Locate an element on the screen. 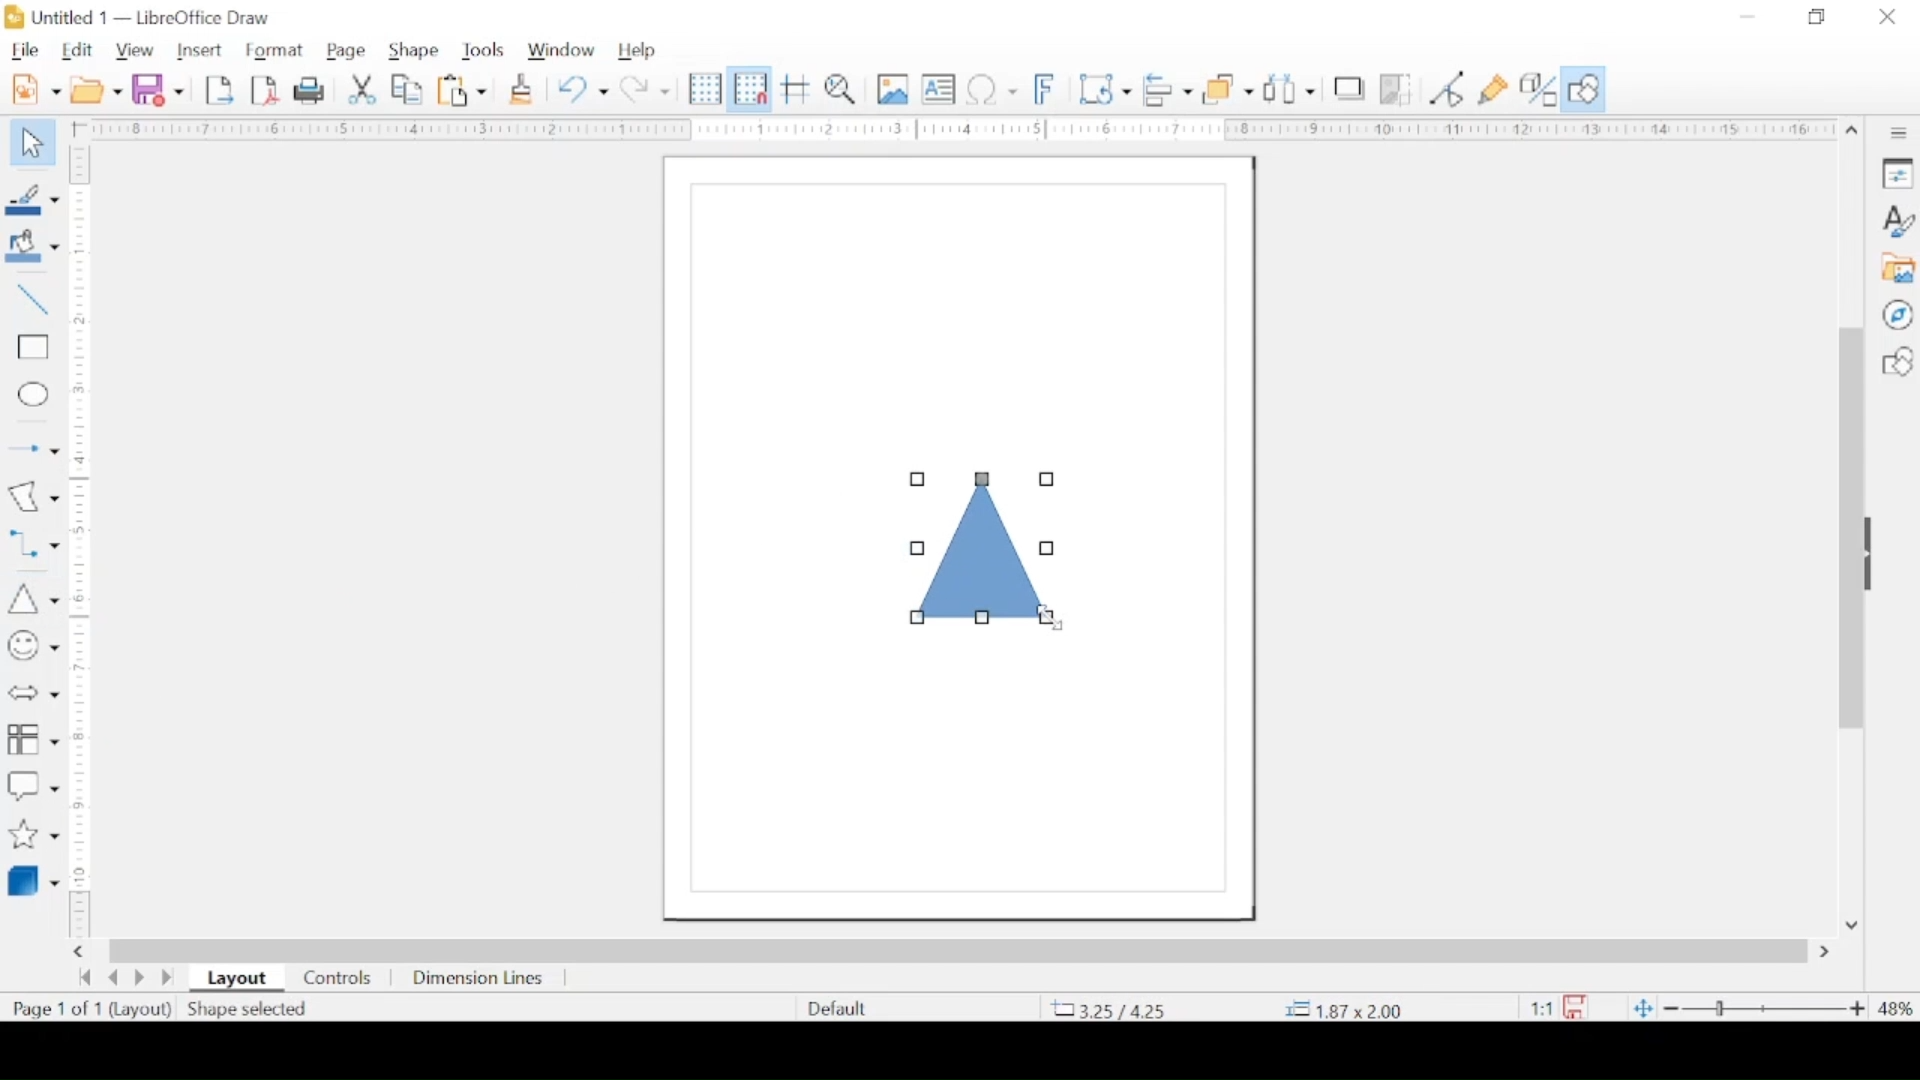 This screenshot has height=1080, width=1920. scroll right arrow is located at coordinates (1828, 952).